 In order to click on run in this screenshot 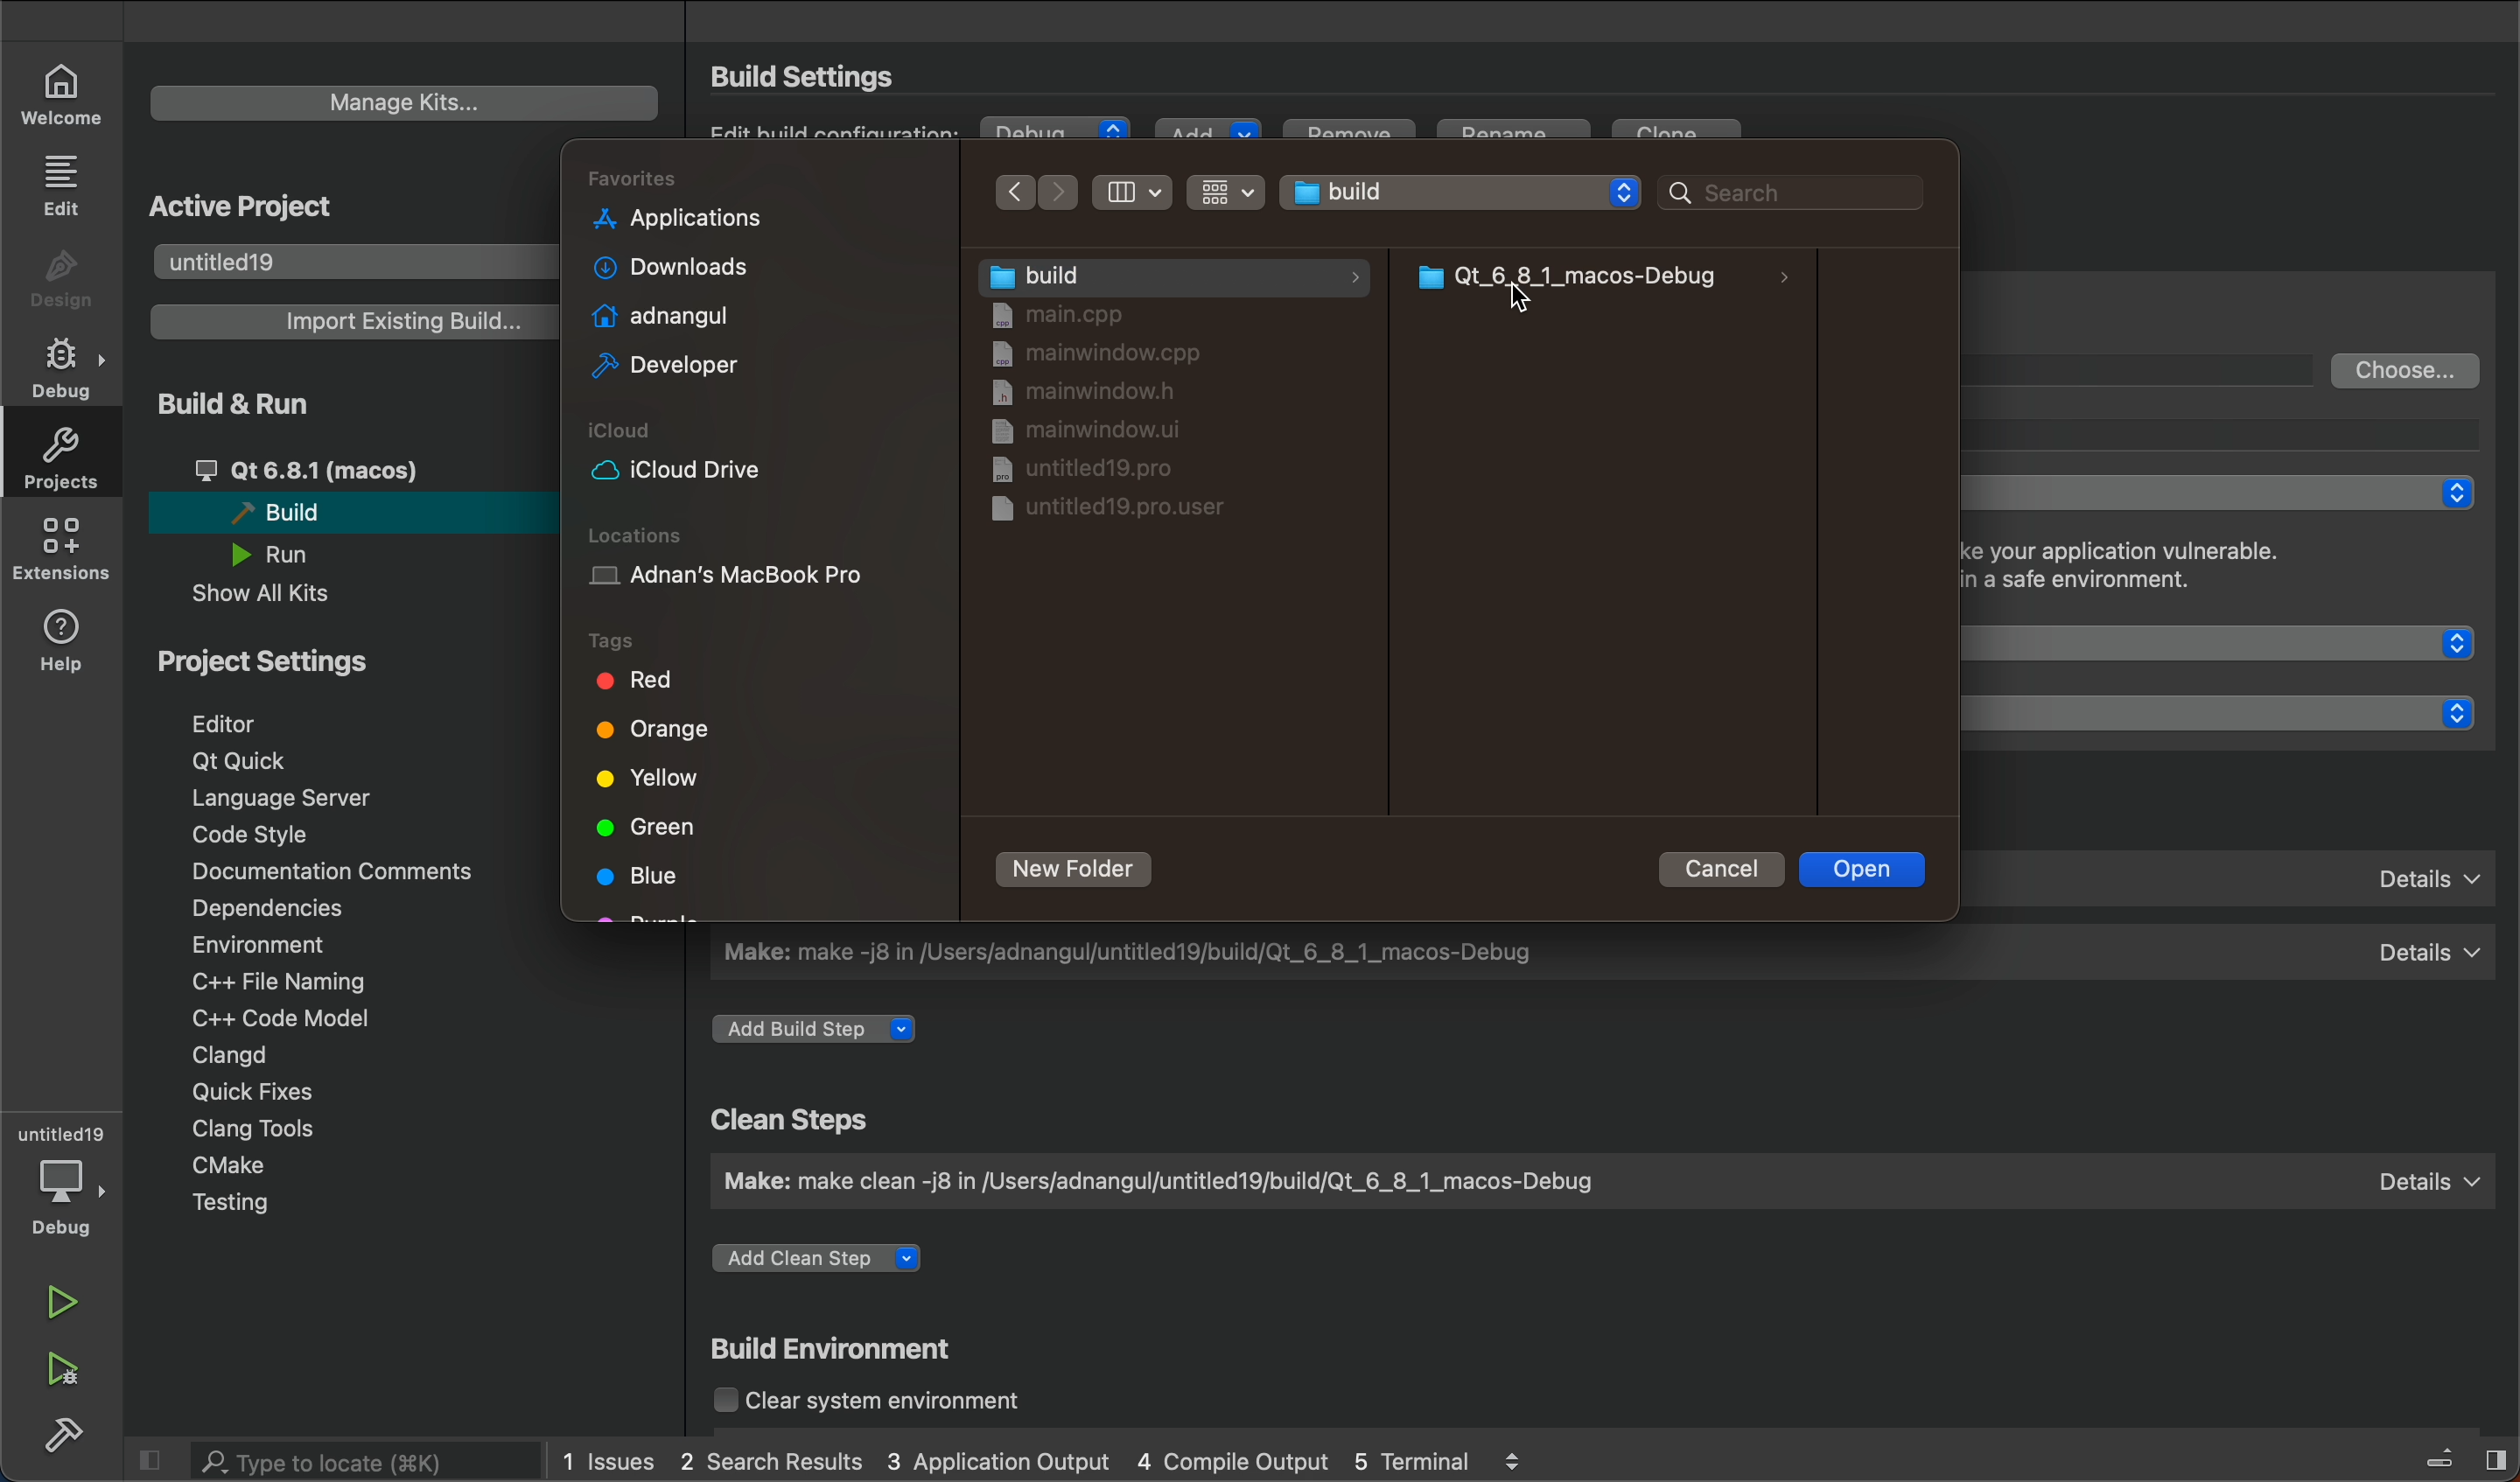, I will do `click(67, 1304)`.